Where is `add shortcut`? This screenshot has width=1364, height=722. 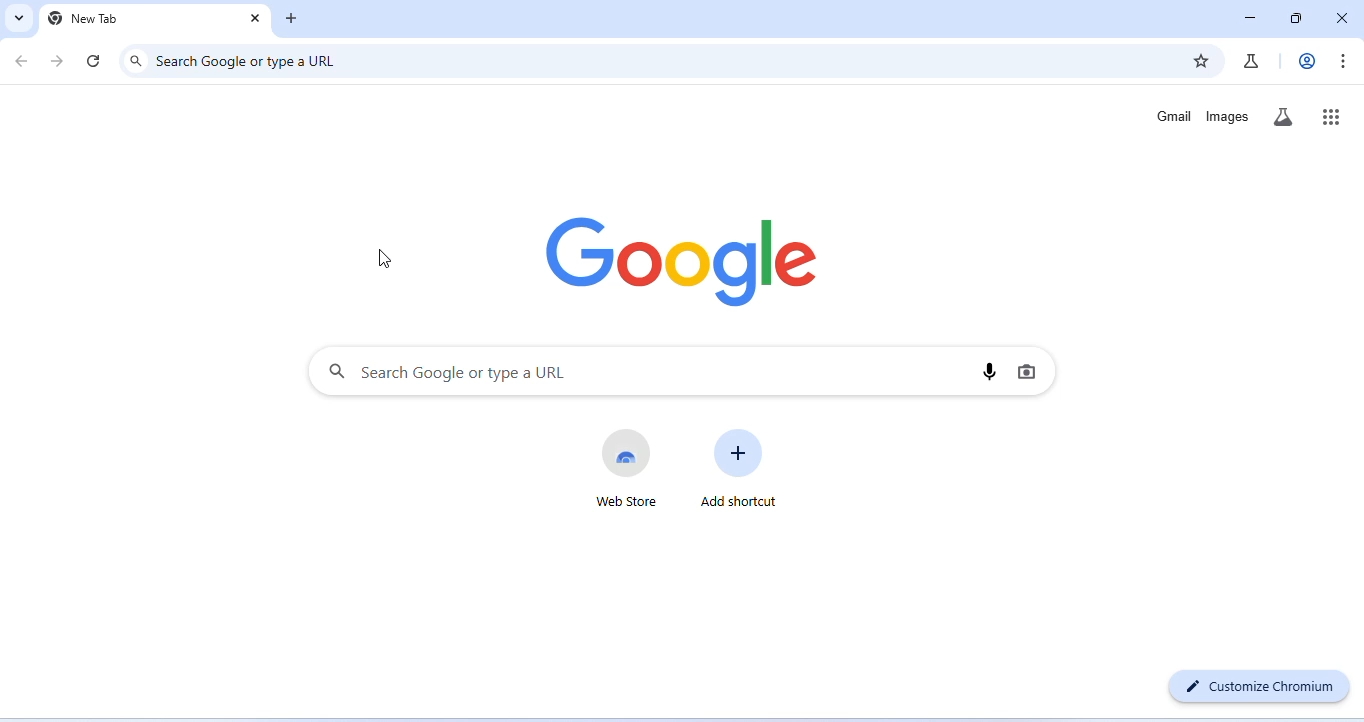 add shortcut is located at coordinates (739, 470).